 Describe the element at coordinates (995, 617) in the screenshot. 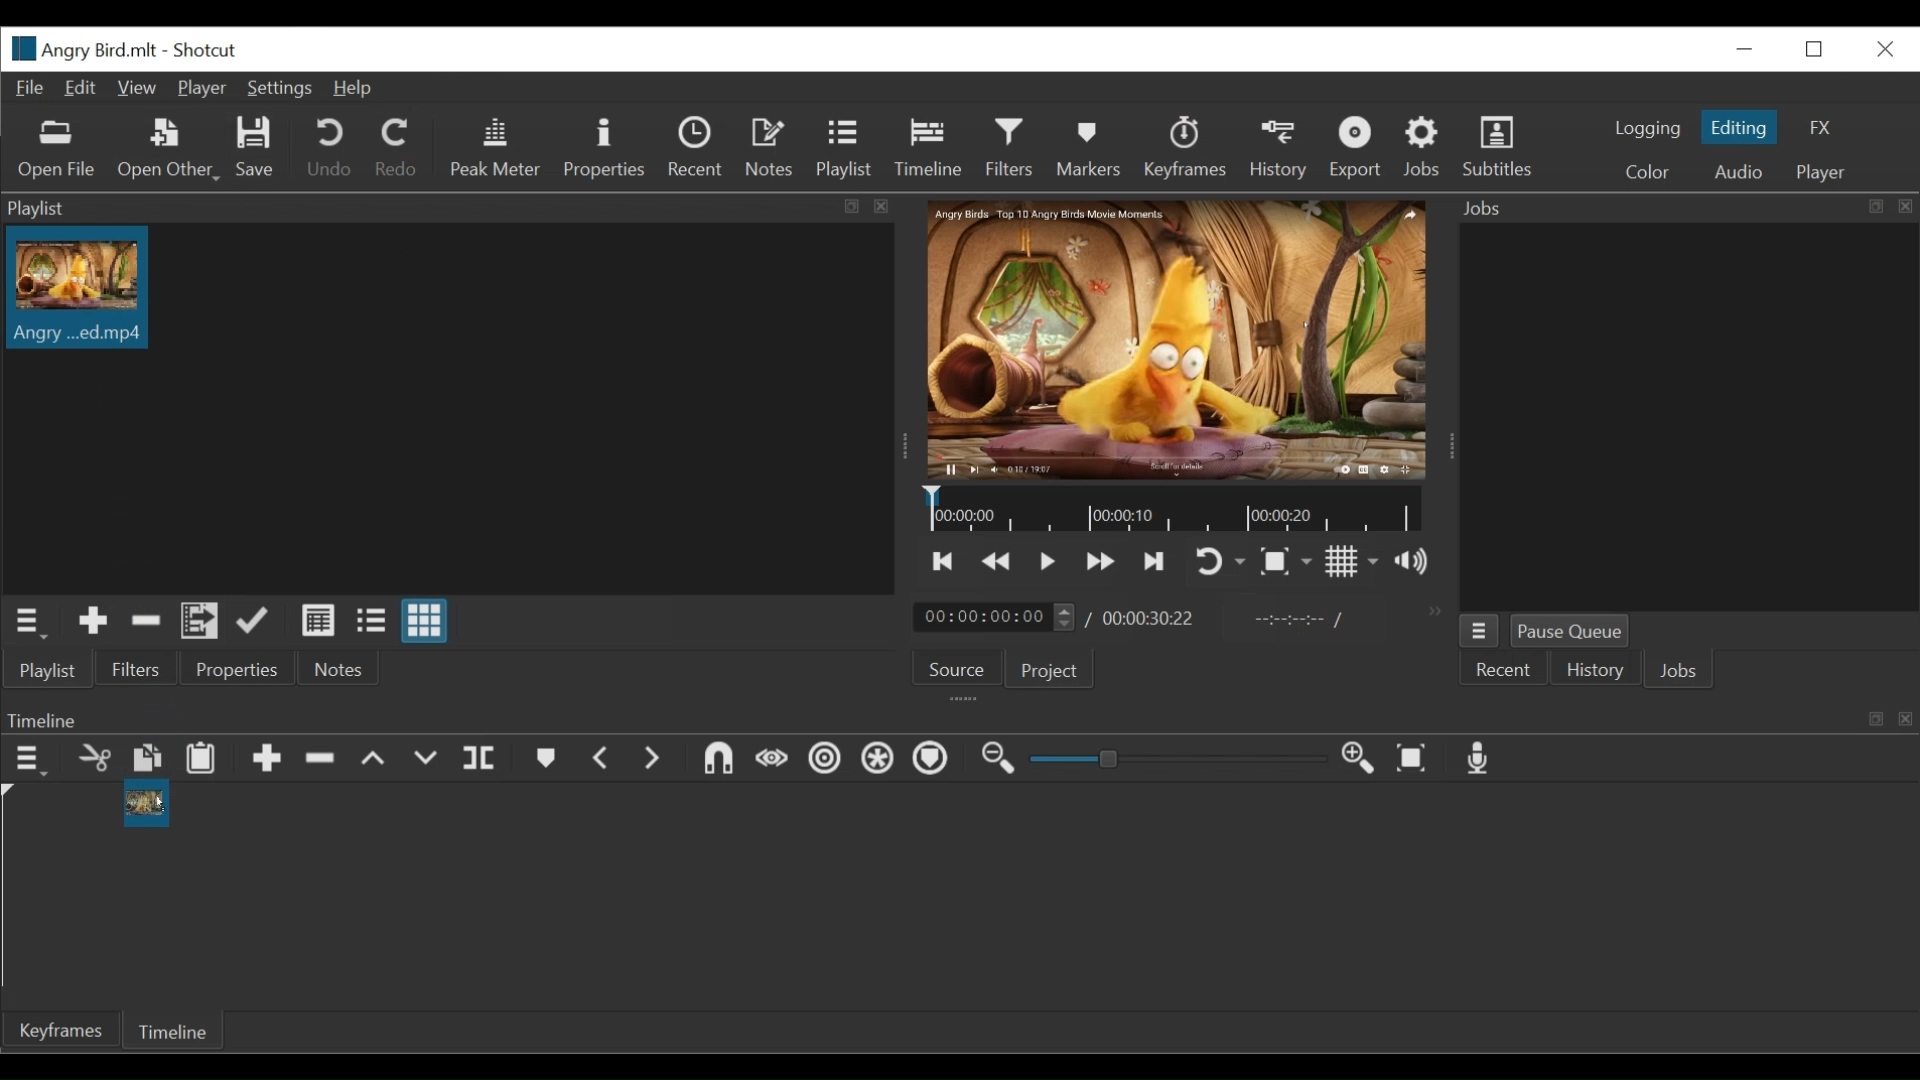

I see `Current duration` at that location.